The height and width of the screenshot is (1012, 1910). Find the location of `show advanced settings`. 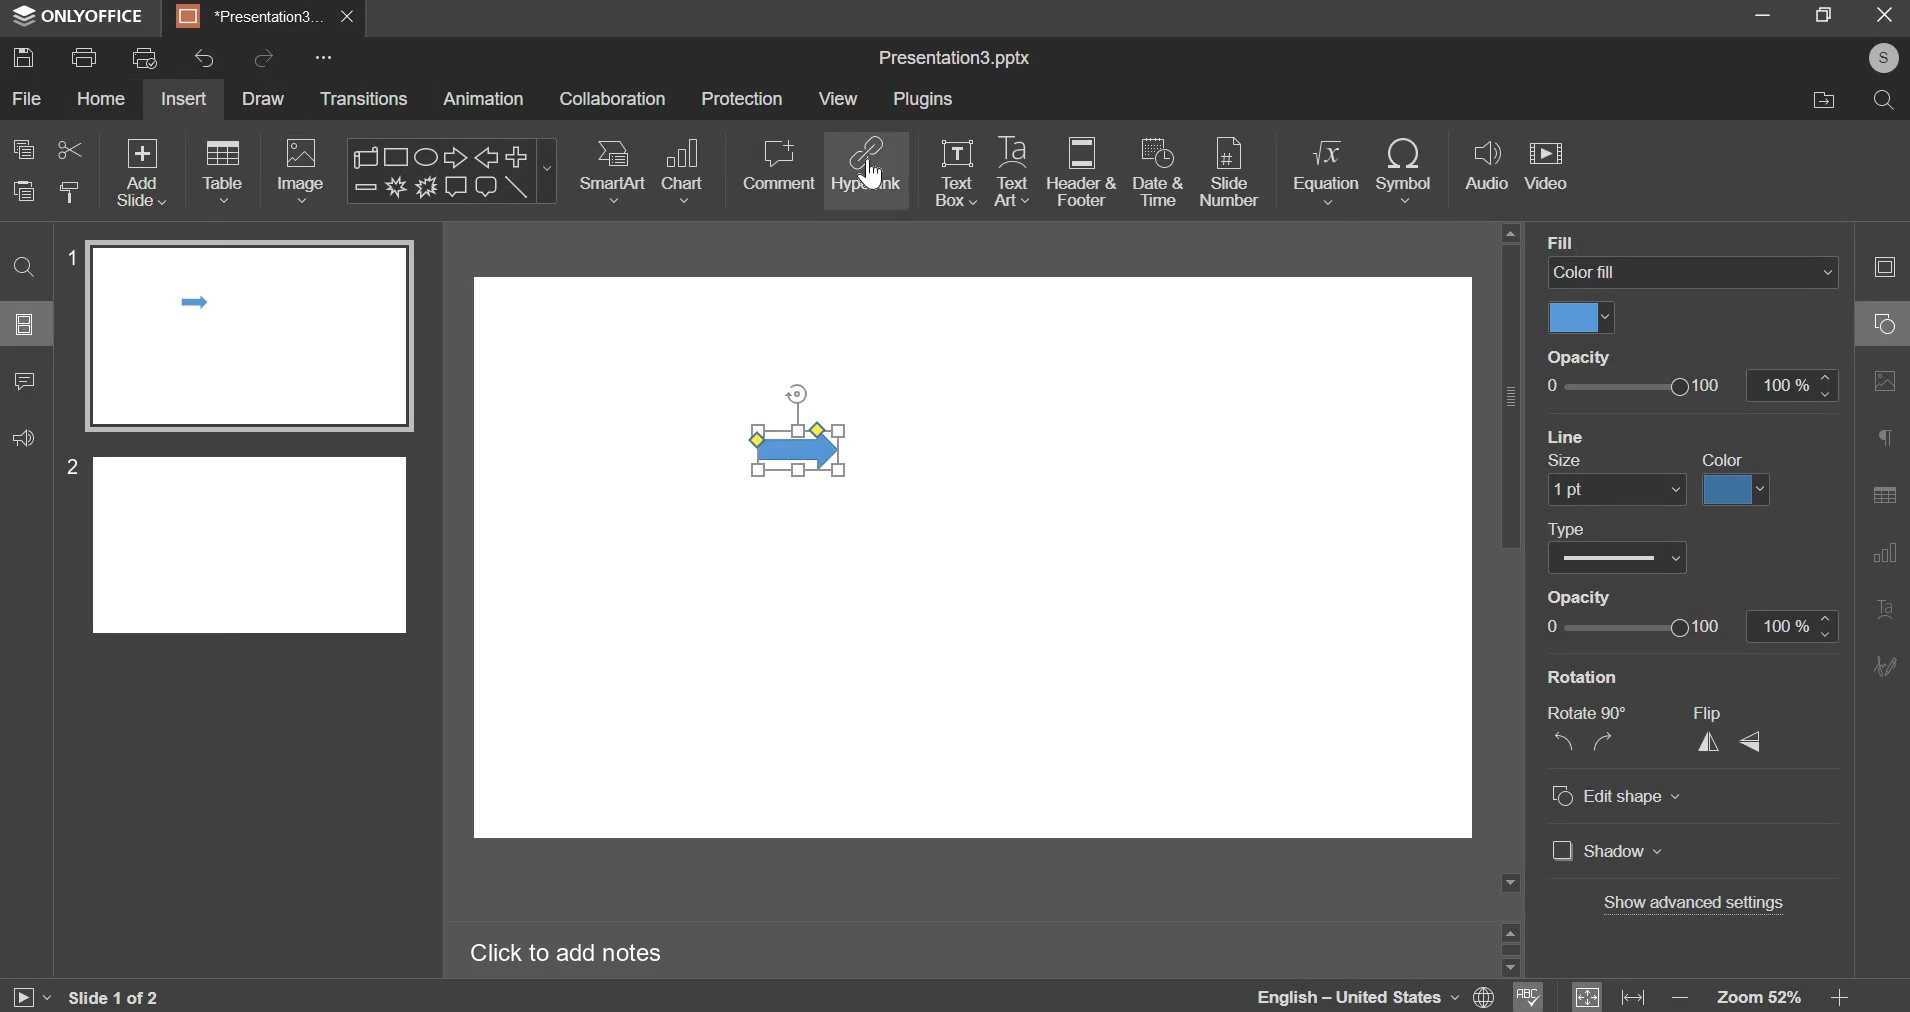

show advanced settings is located at coordinates (1694, 902).